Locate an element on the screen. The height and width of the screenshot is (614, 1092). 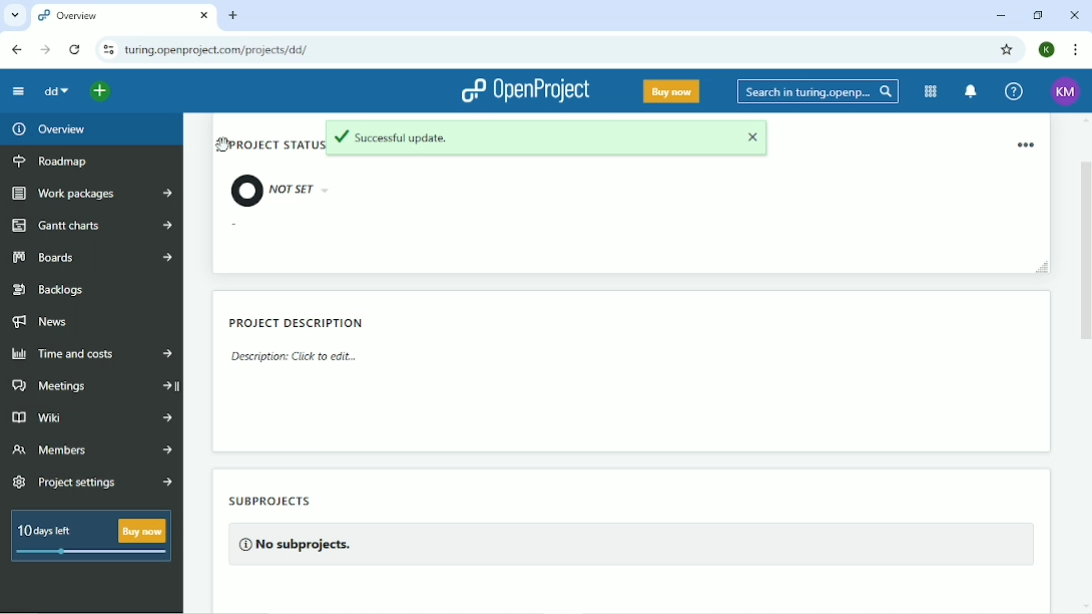
Customize and control google chrome is located at coordinates (1077, 49).